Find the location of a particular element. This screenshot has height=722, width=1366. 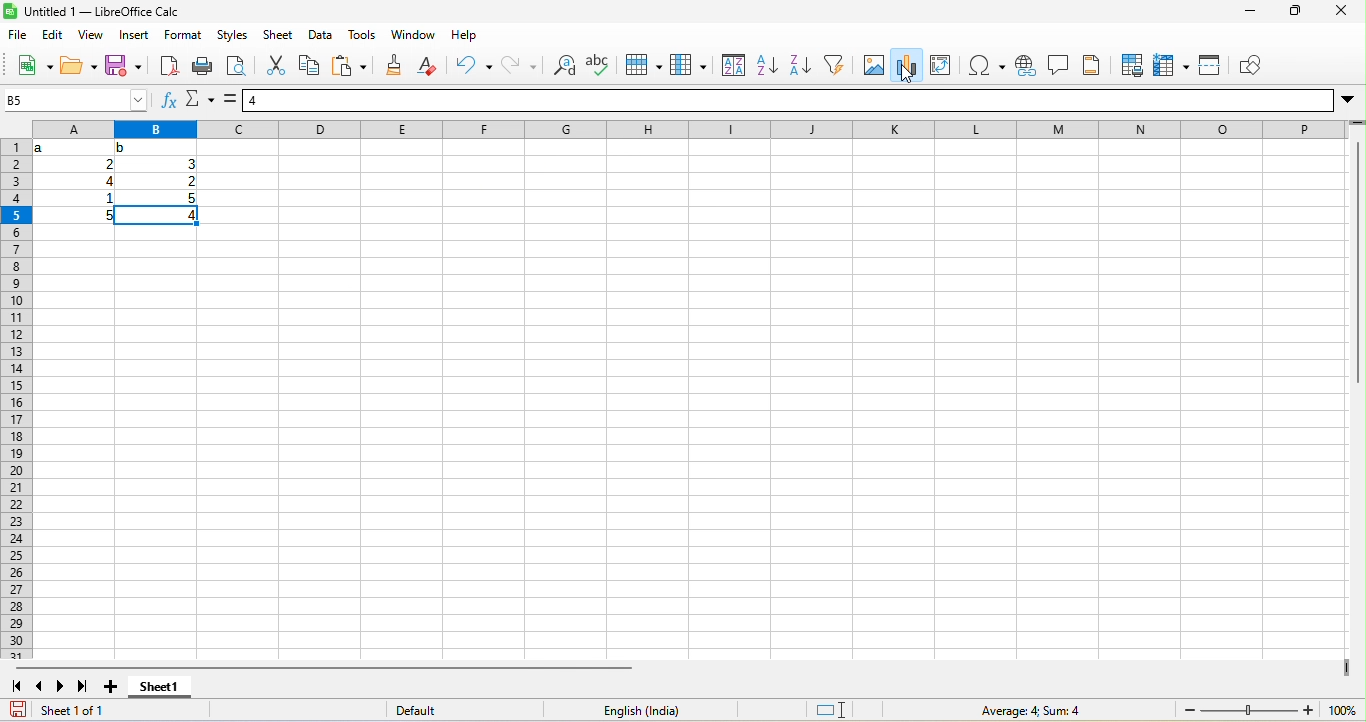

help is located at coordinates (464, 35).